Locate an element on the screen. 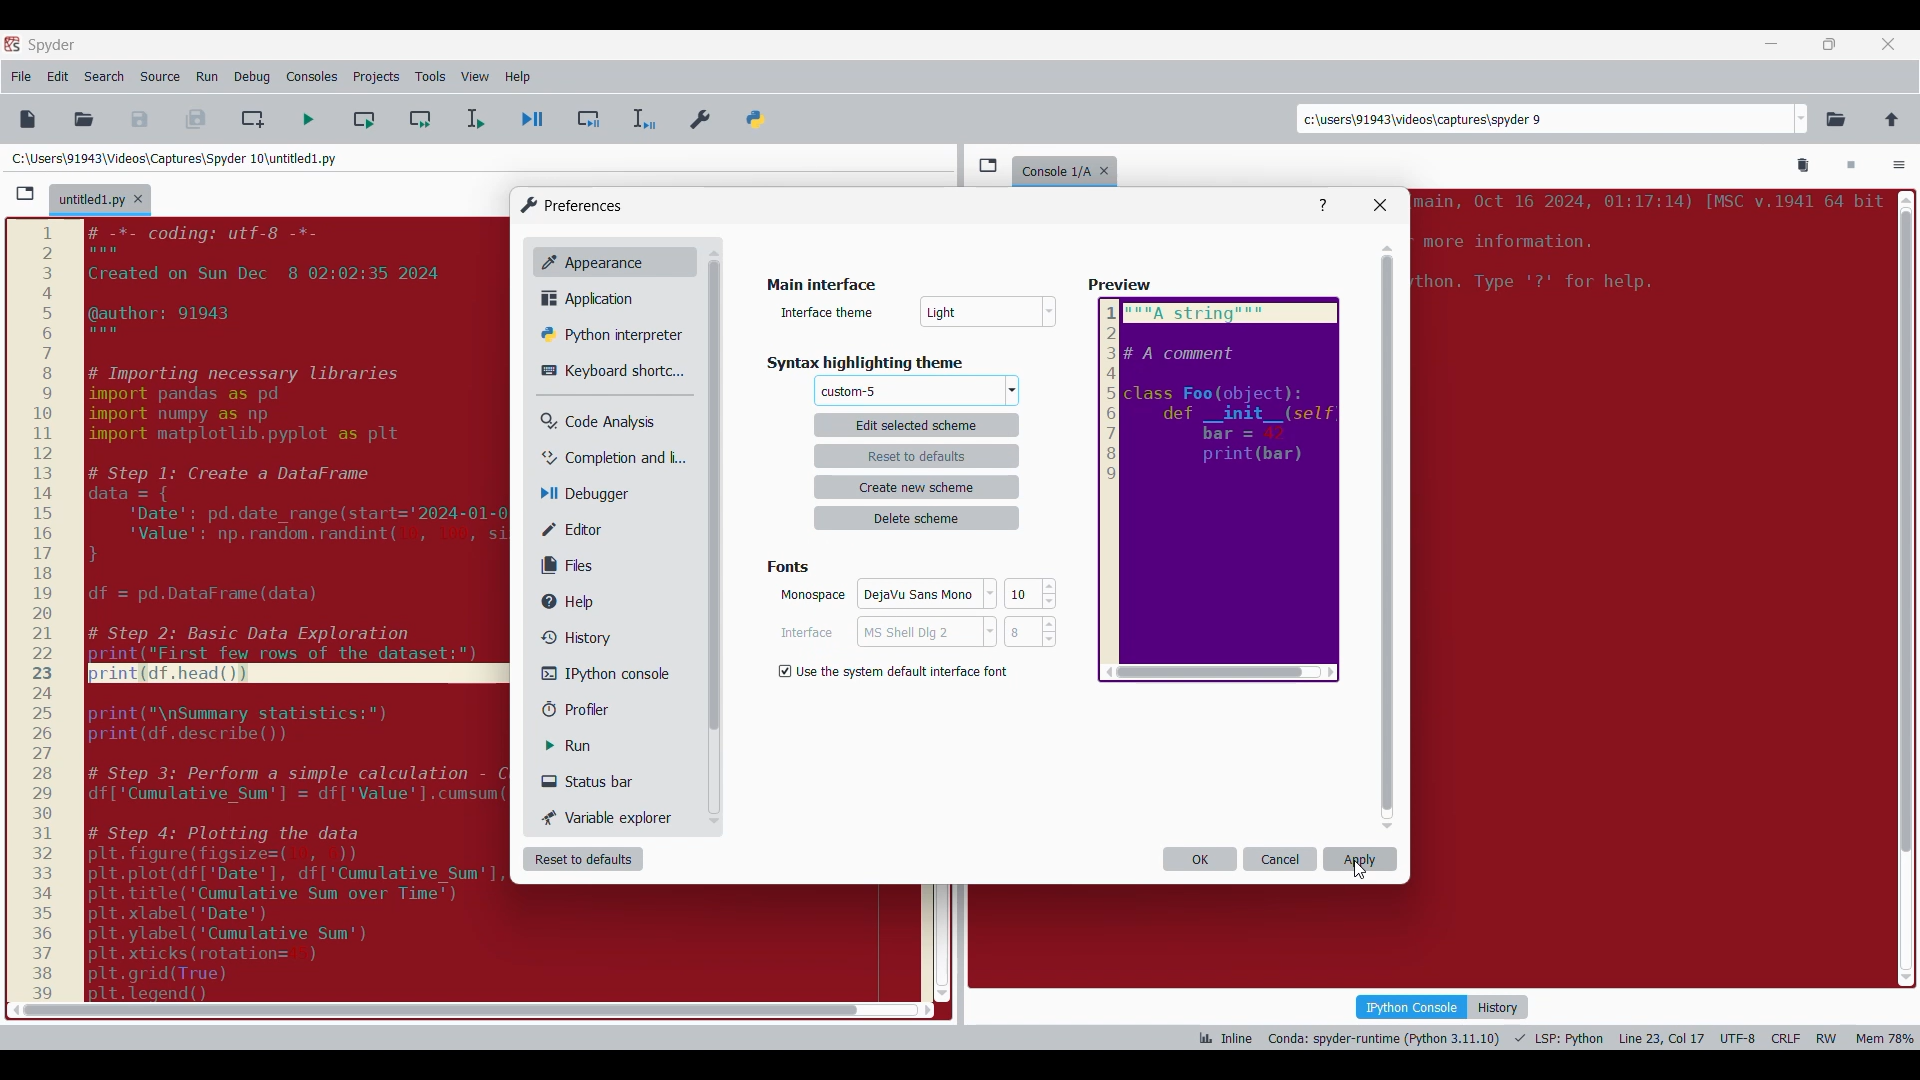  PYTHONPATH manager is located at coordinates (759, 115).